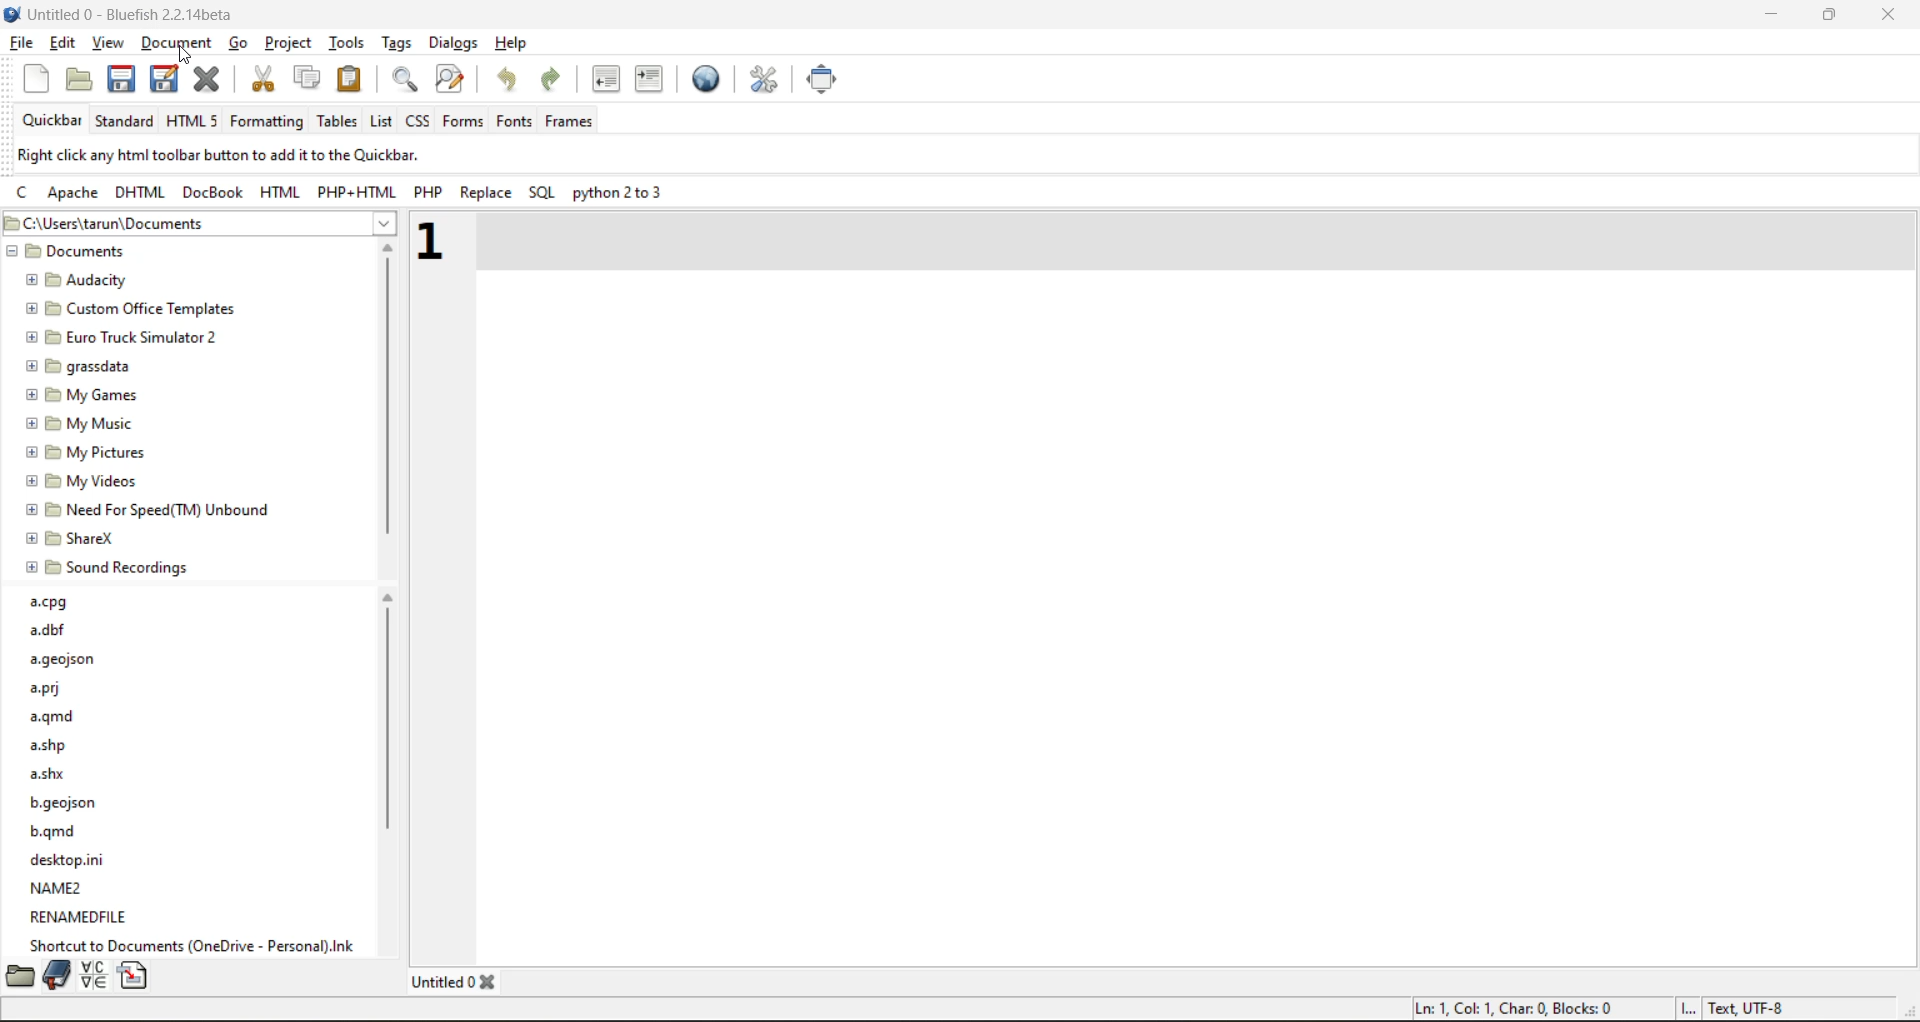 The image size is (1920, 1022). I want to click on dialogs, so click(460, 44).